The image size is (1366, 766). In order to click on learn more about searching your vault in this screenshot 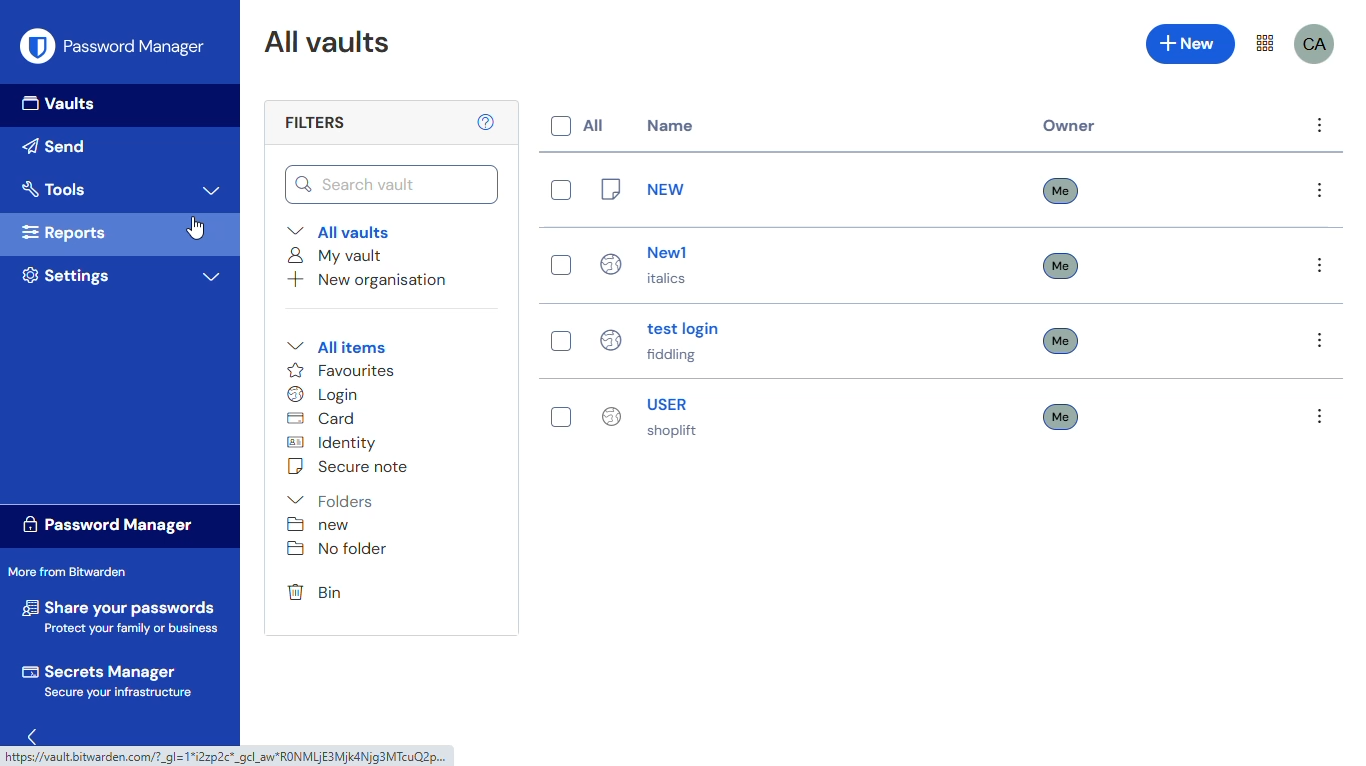, I will do `click(487, 122)`.